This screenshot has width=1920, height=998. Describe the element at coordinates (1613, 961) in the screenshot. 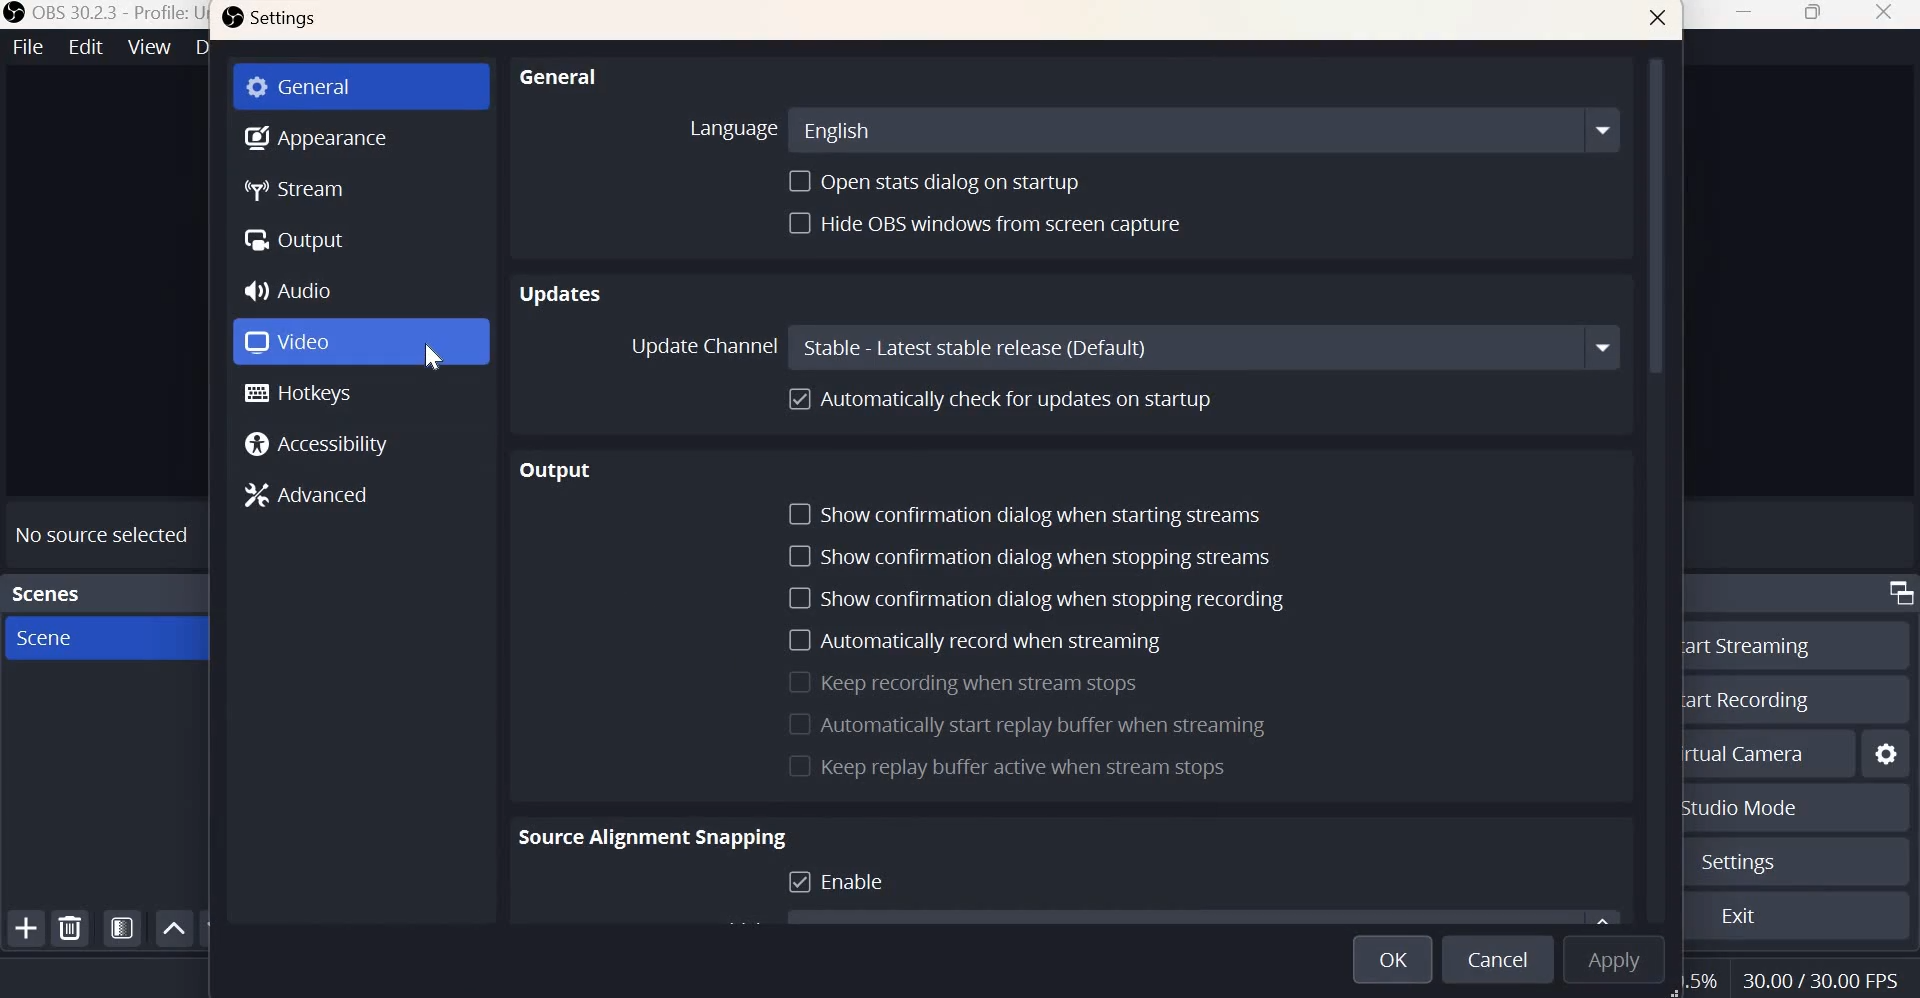

I see `Apply` at that location.